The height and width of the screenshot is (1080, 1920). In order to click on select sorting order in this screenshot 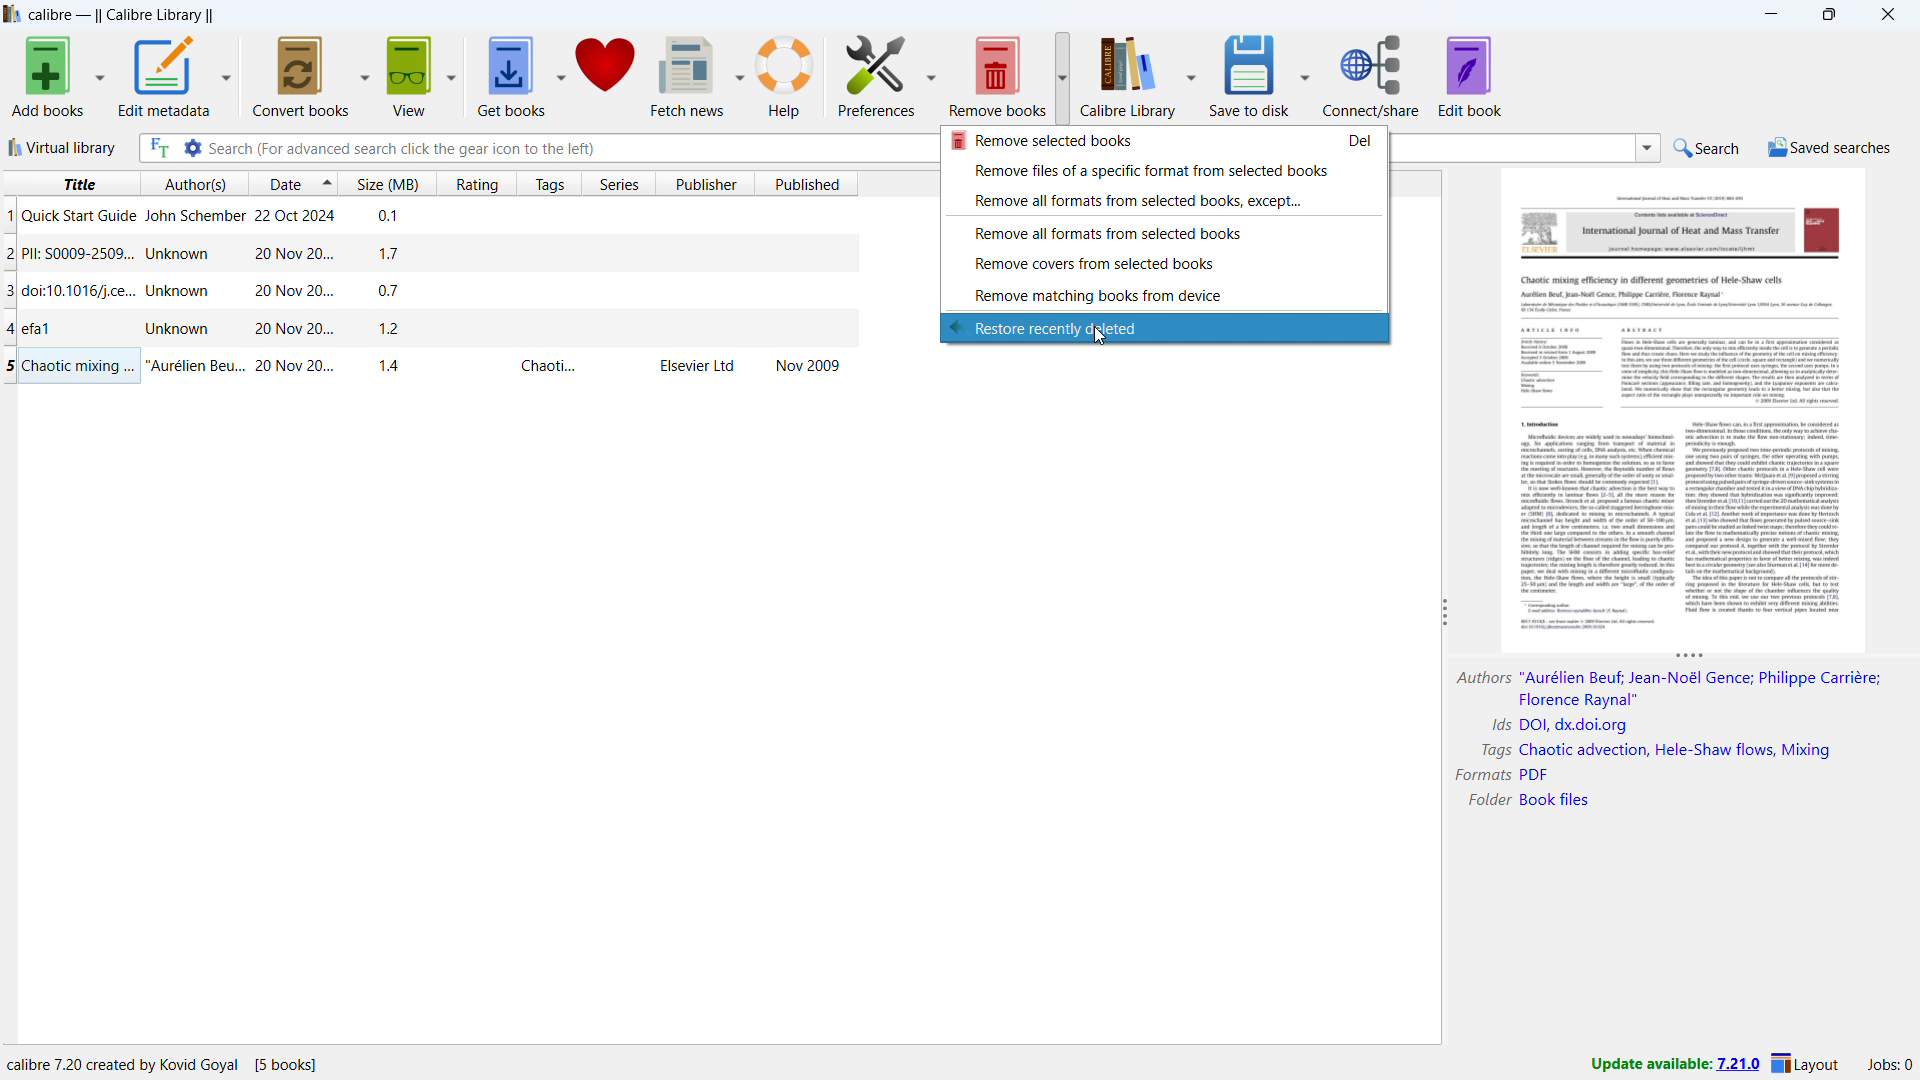, I will do `click(327, 183)`.